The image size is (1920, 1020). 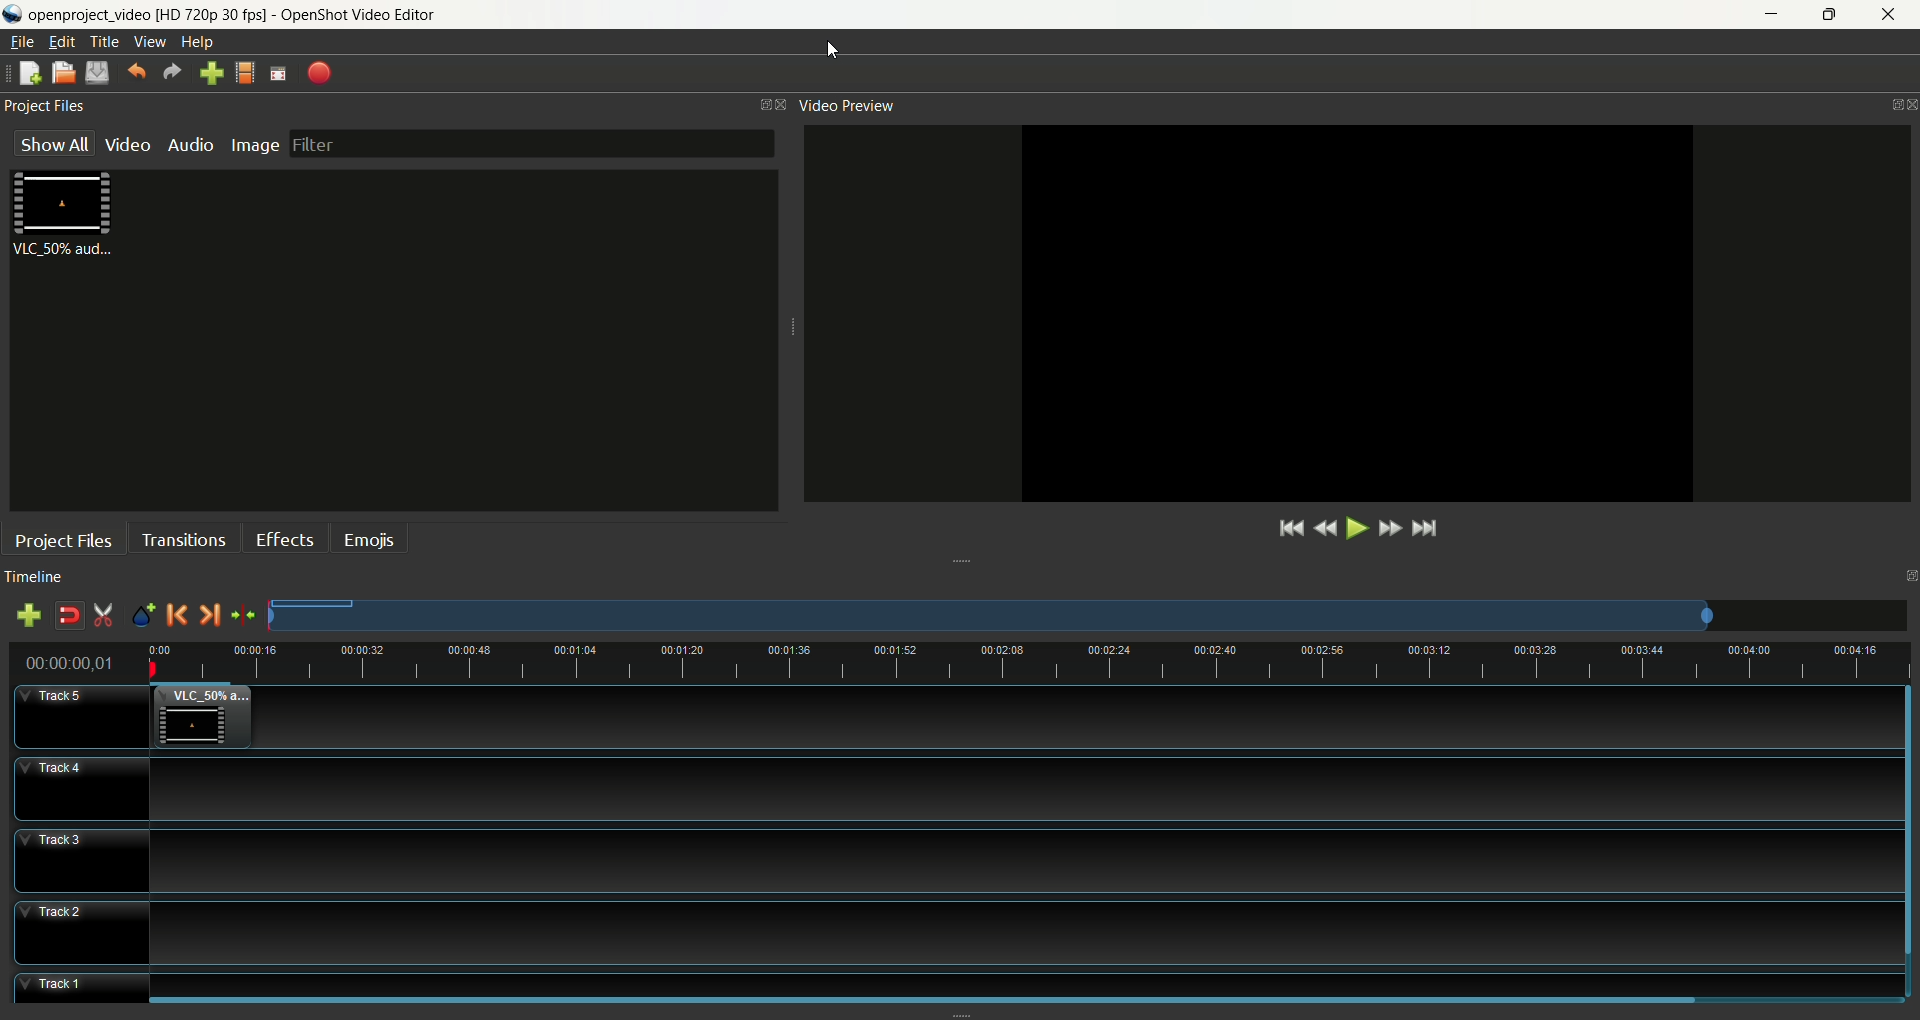 What do you see at coordinates (1908, 570) in the screenshot?
I see `maximize` at bounding box center [1908, 570].